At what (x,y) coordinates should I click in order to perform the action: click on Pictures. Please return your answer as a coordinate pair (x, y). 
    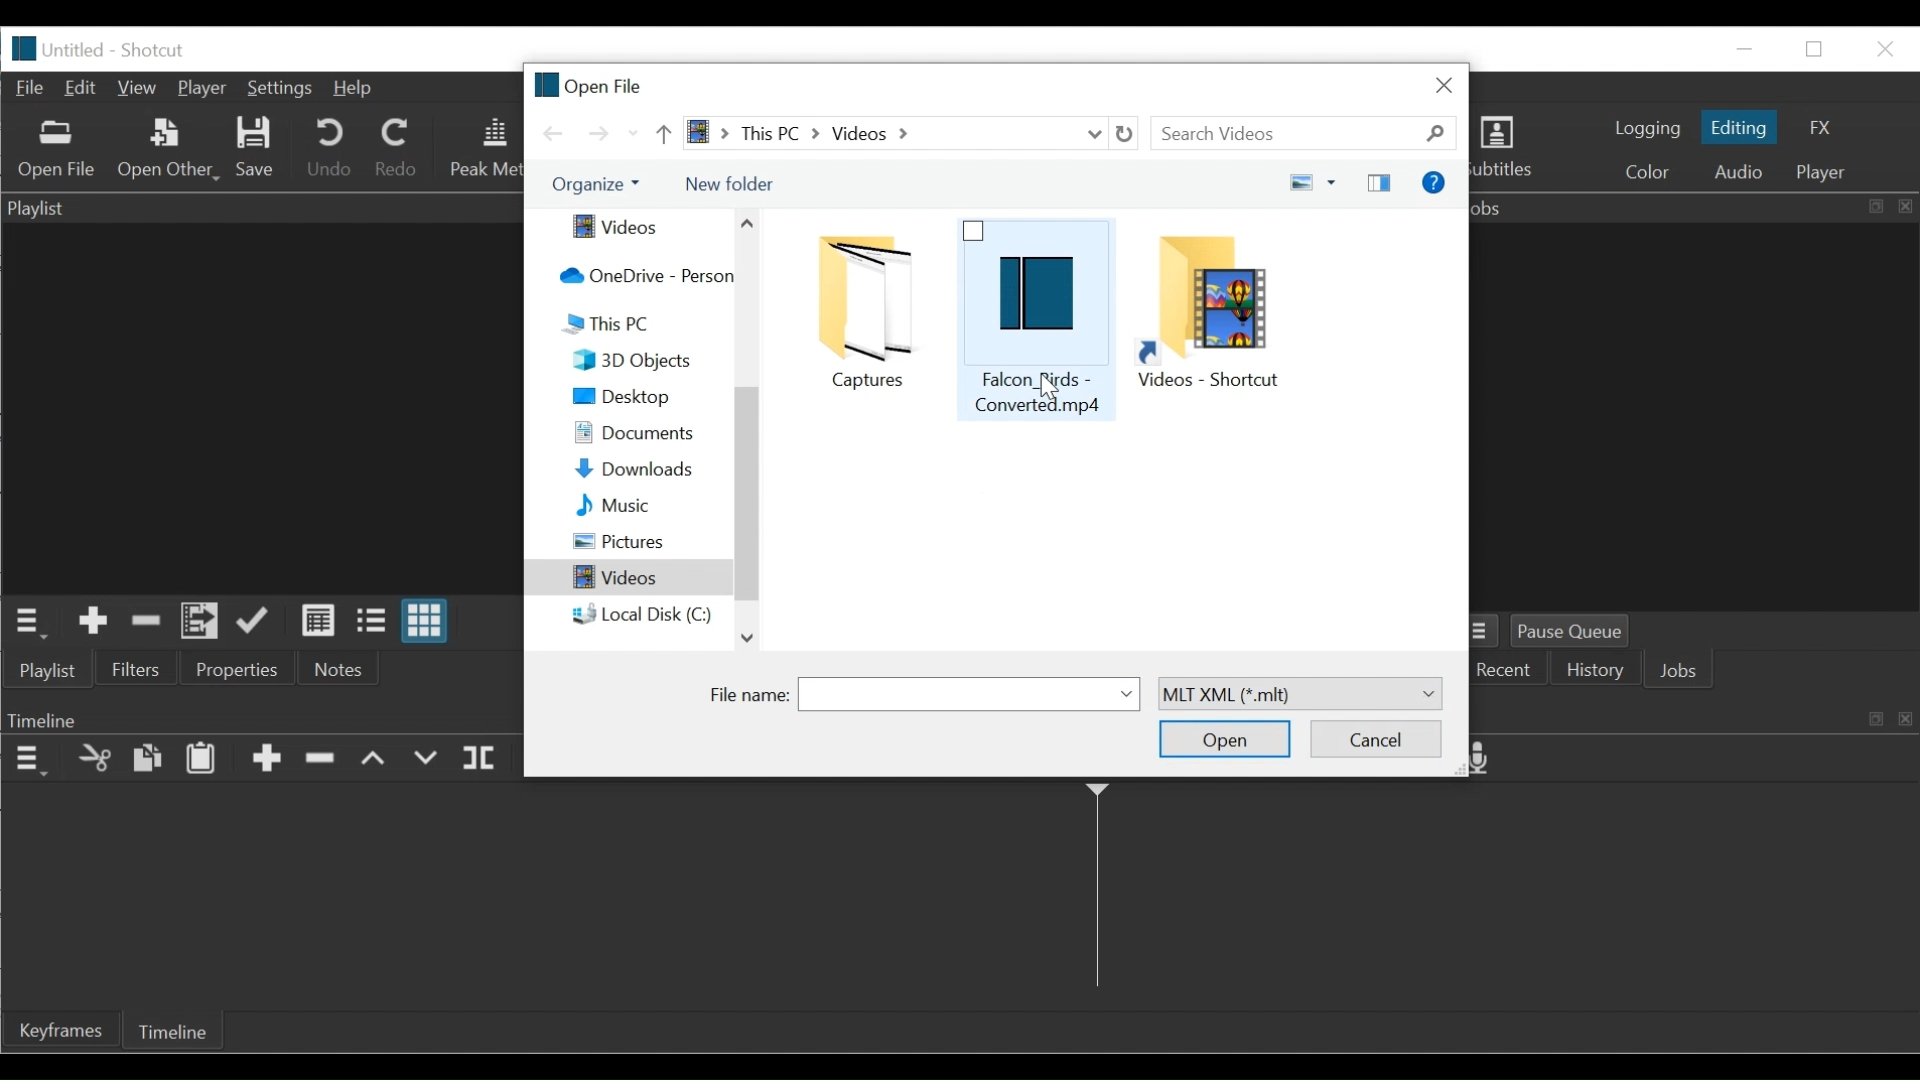
    Looking at the image, I should click on (649, 542).